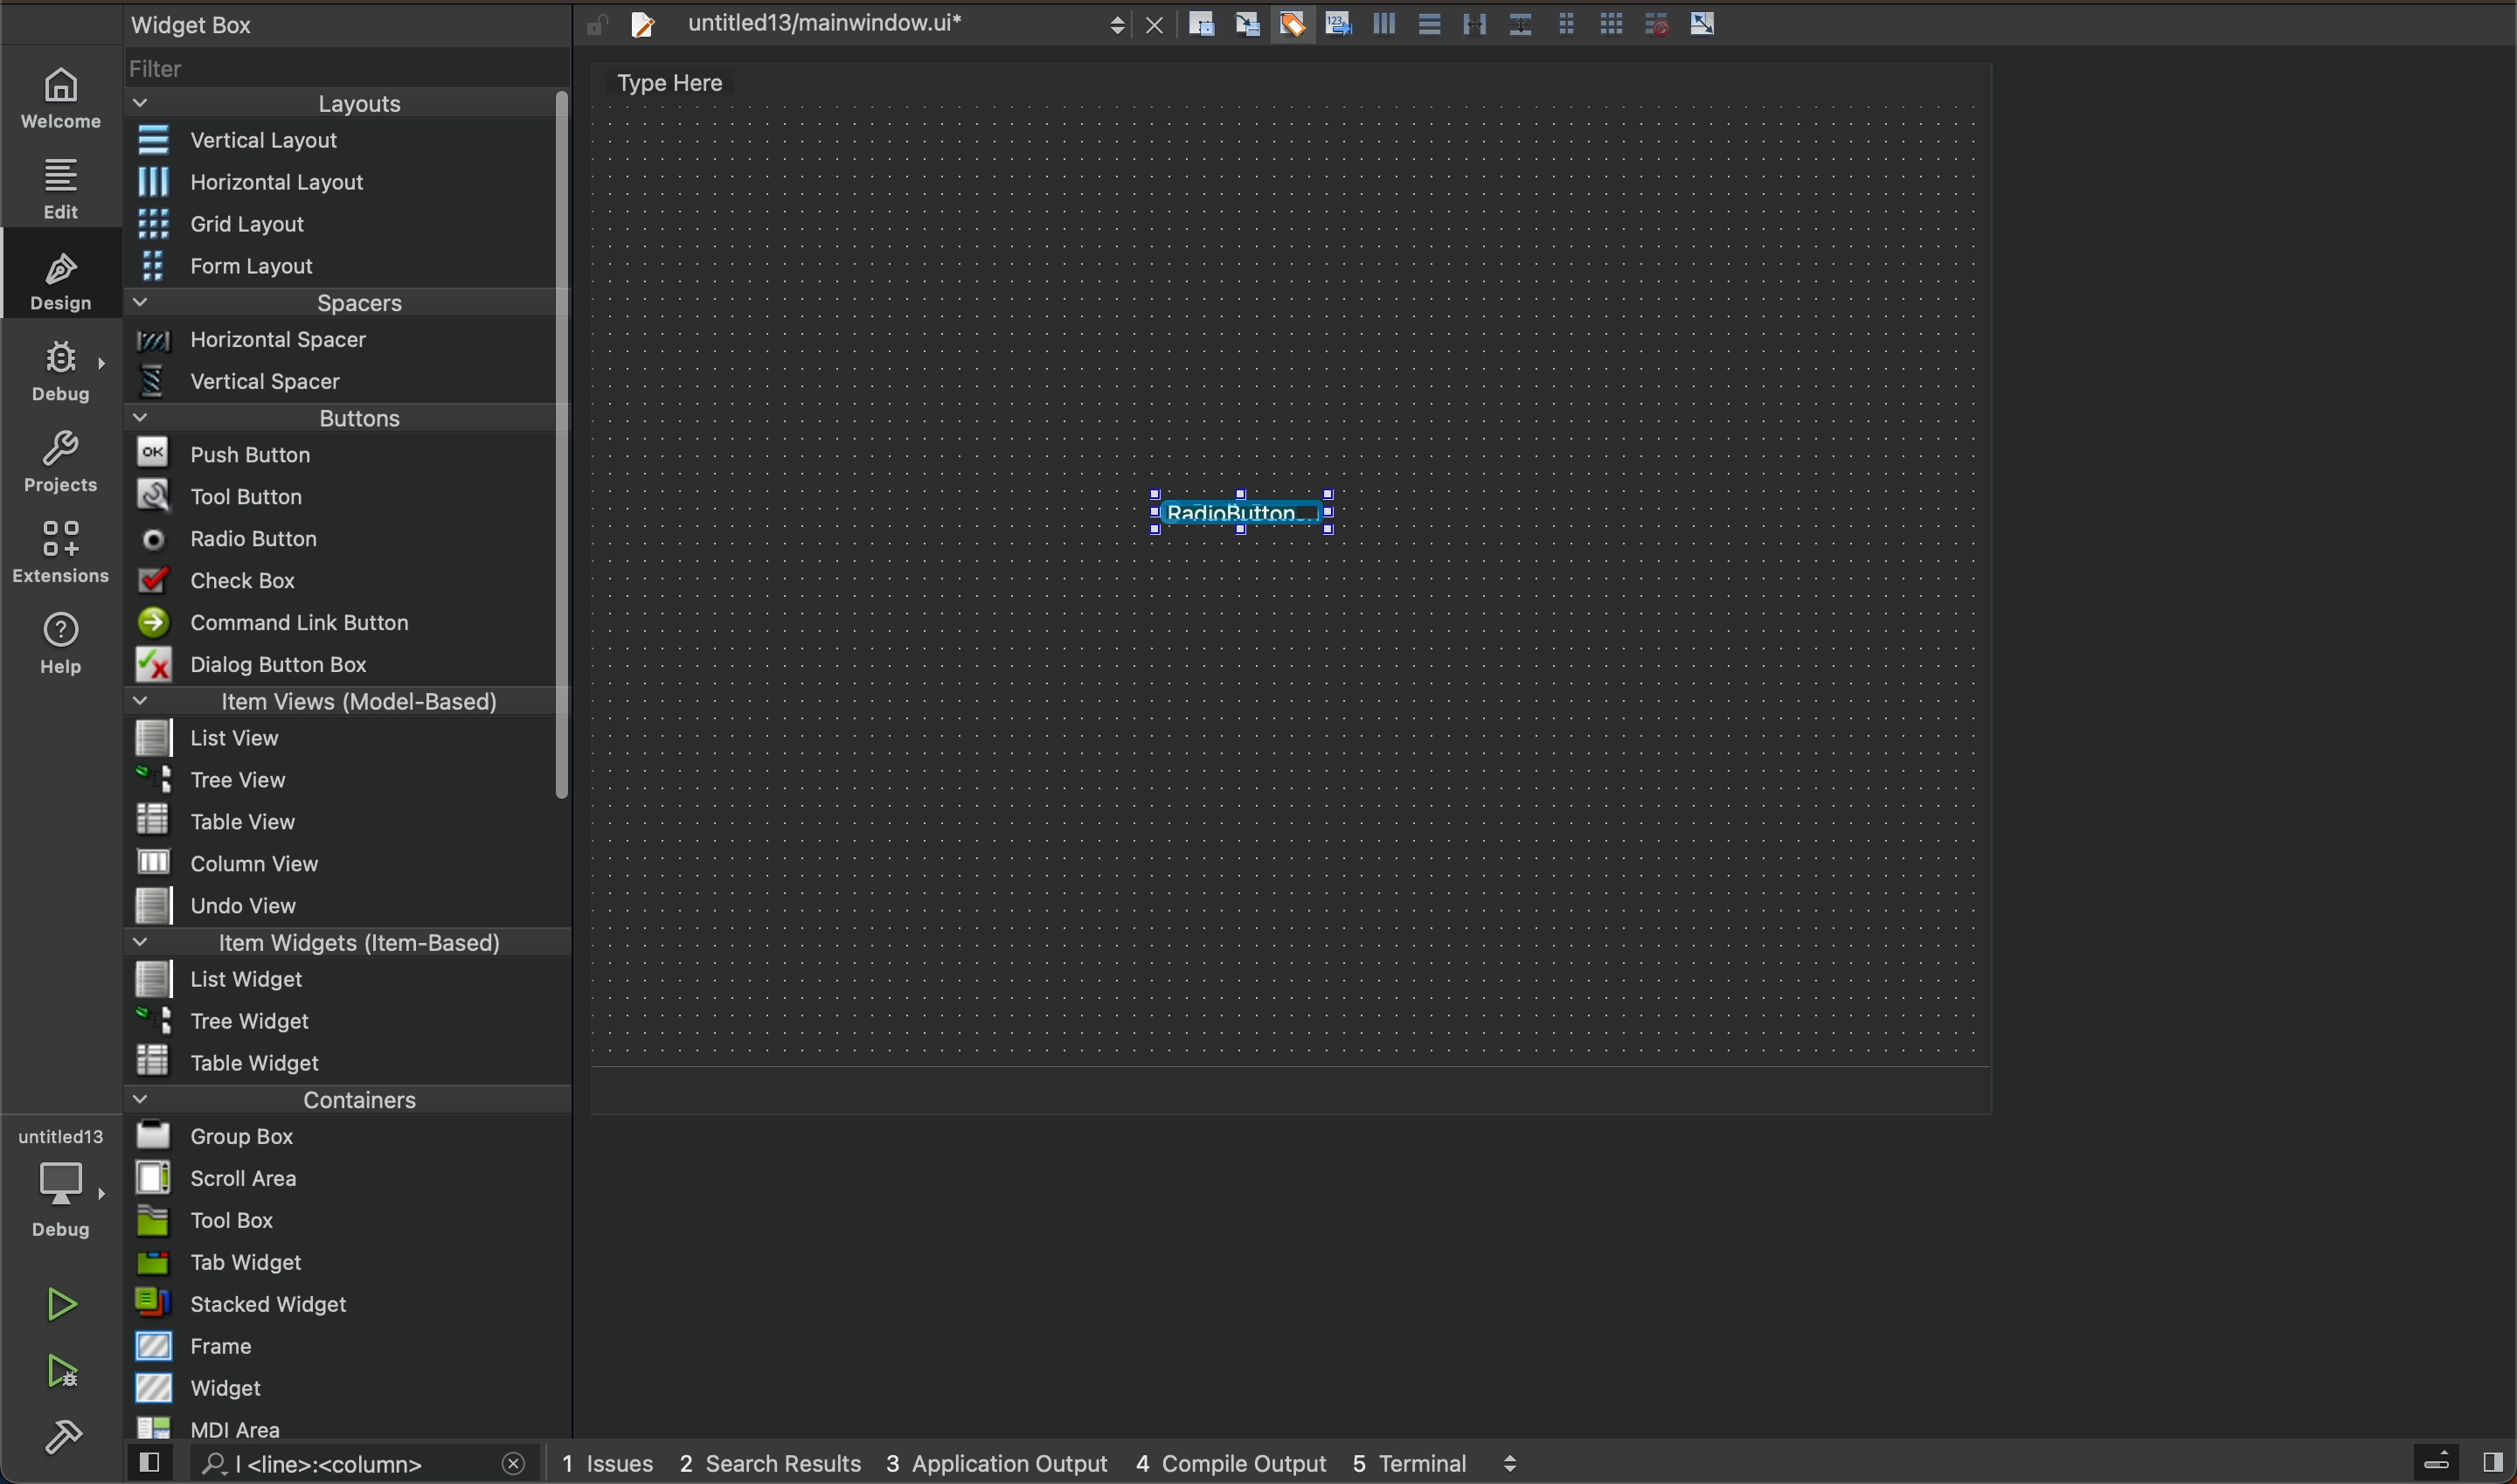 The width and height of the screenshot is (2517, 1484). I want to click on widget, so click(352, 1387).